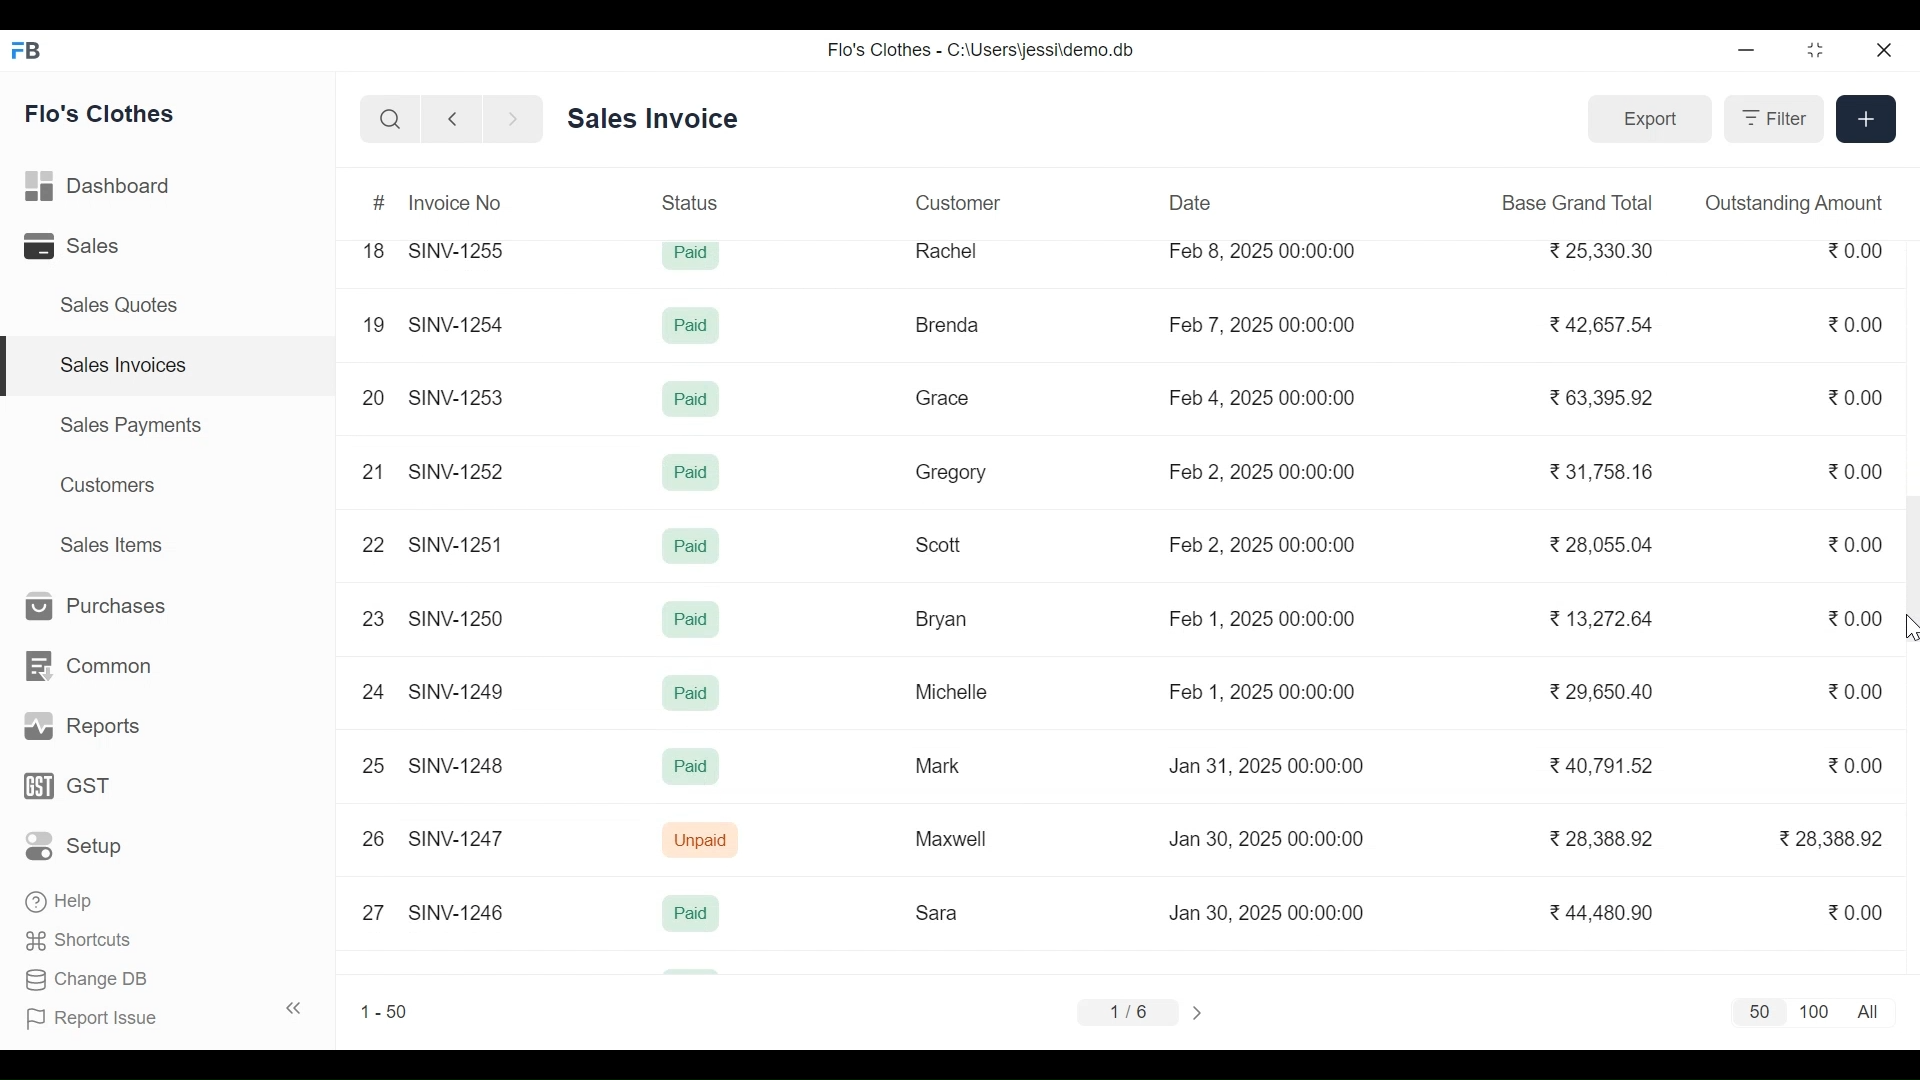  I want to click on Gregory, so click(950, 474).